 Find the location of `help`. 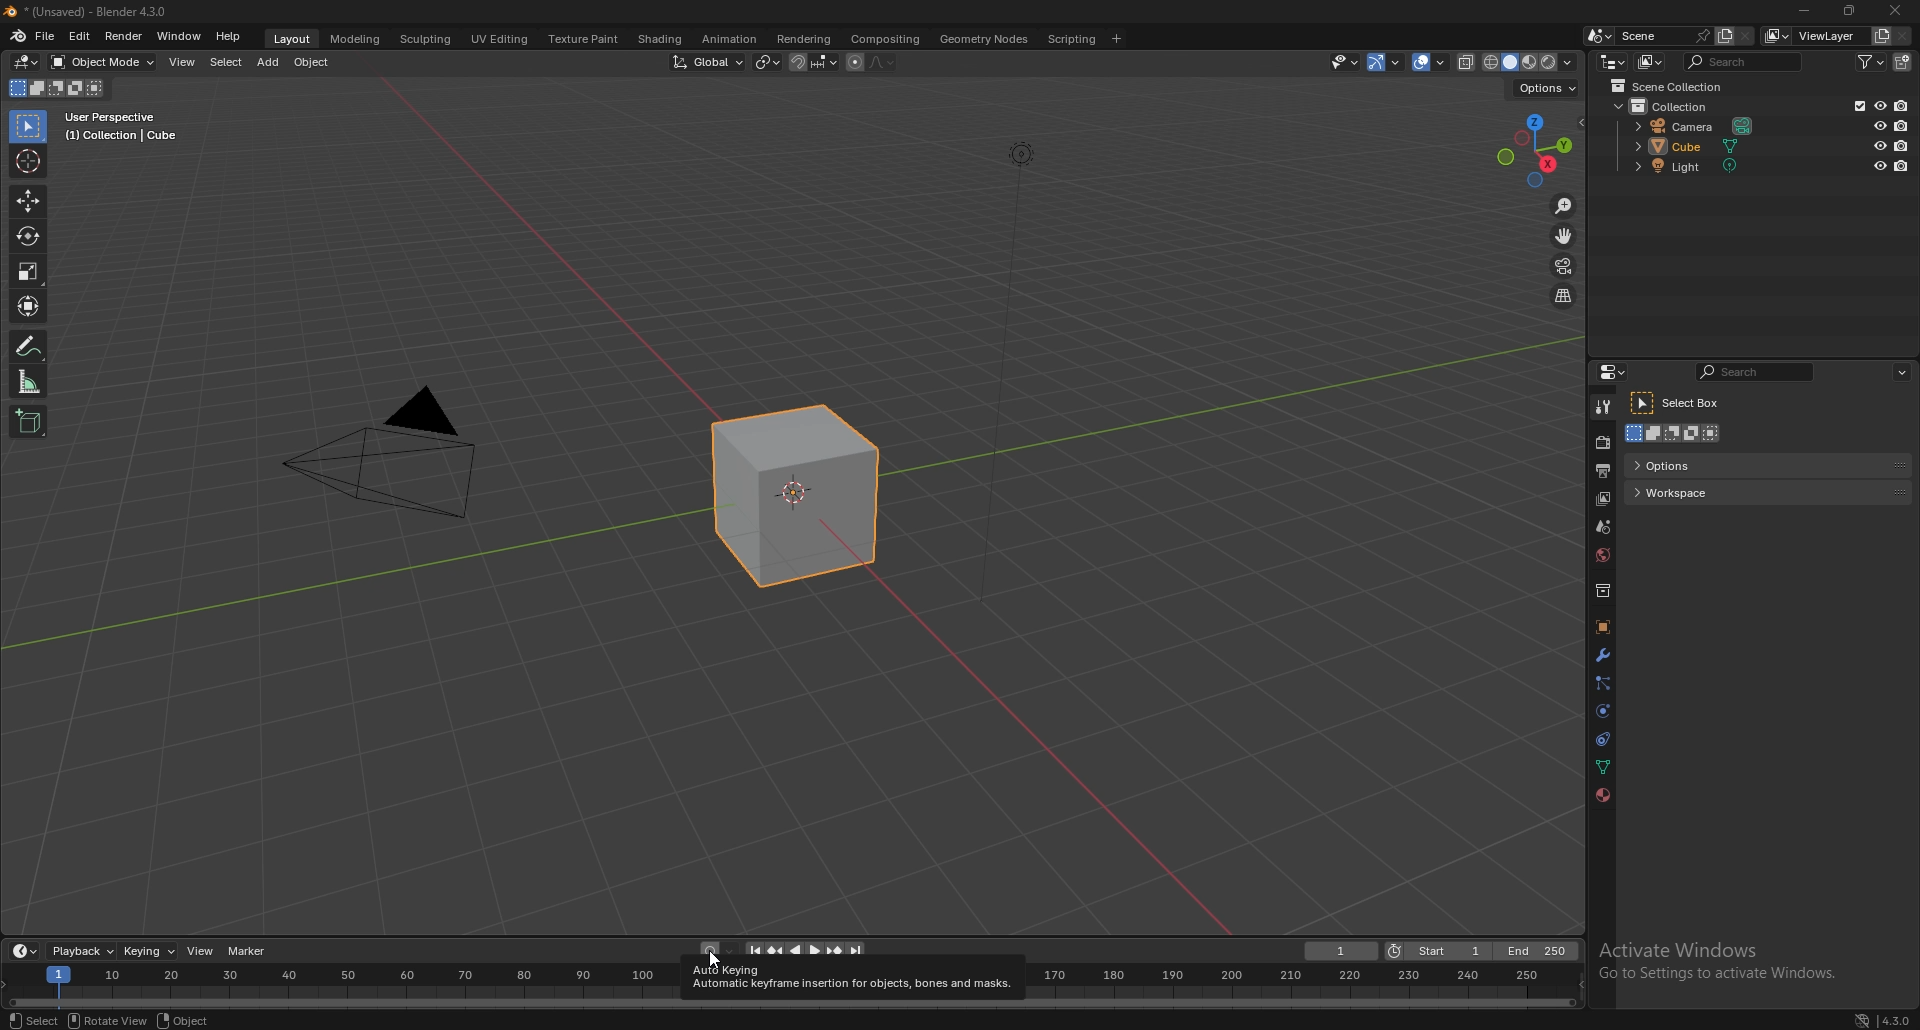

help is located at coordinates (230, 37).